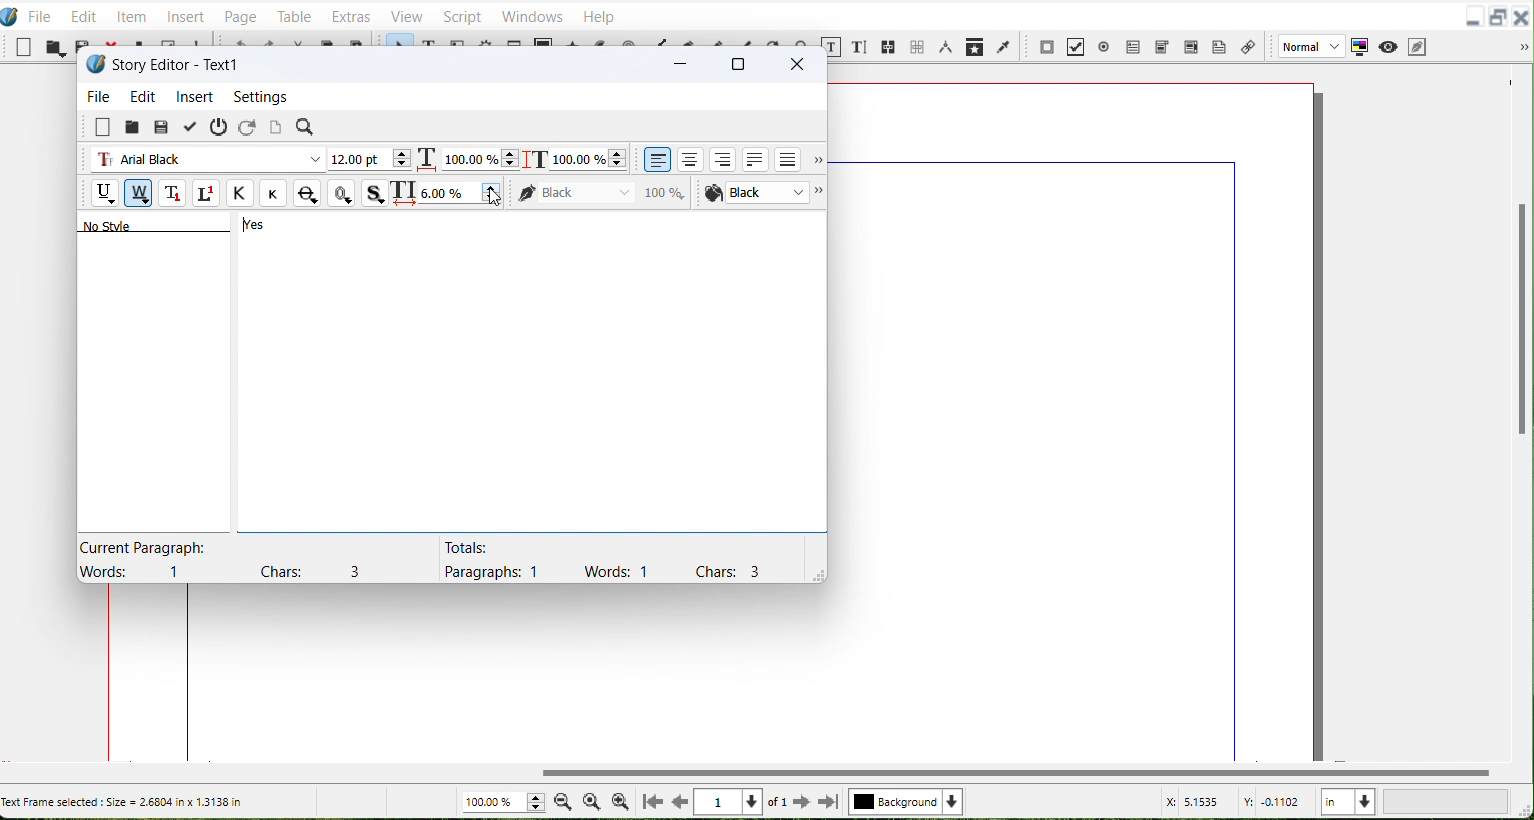  I want to click on top margin, so click(1033, 163).